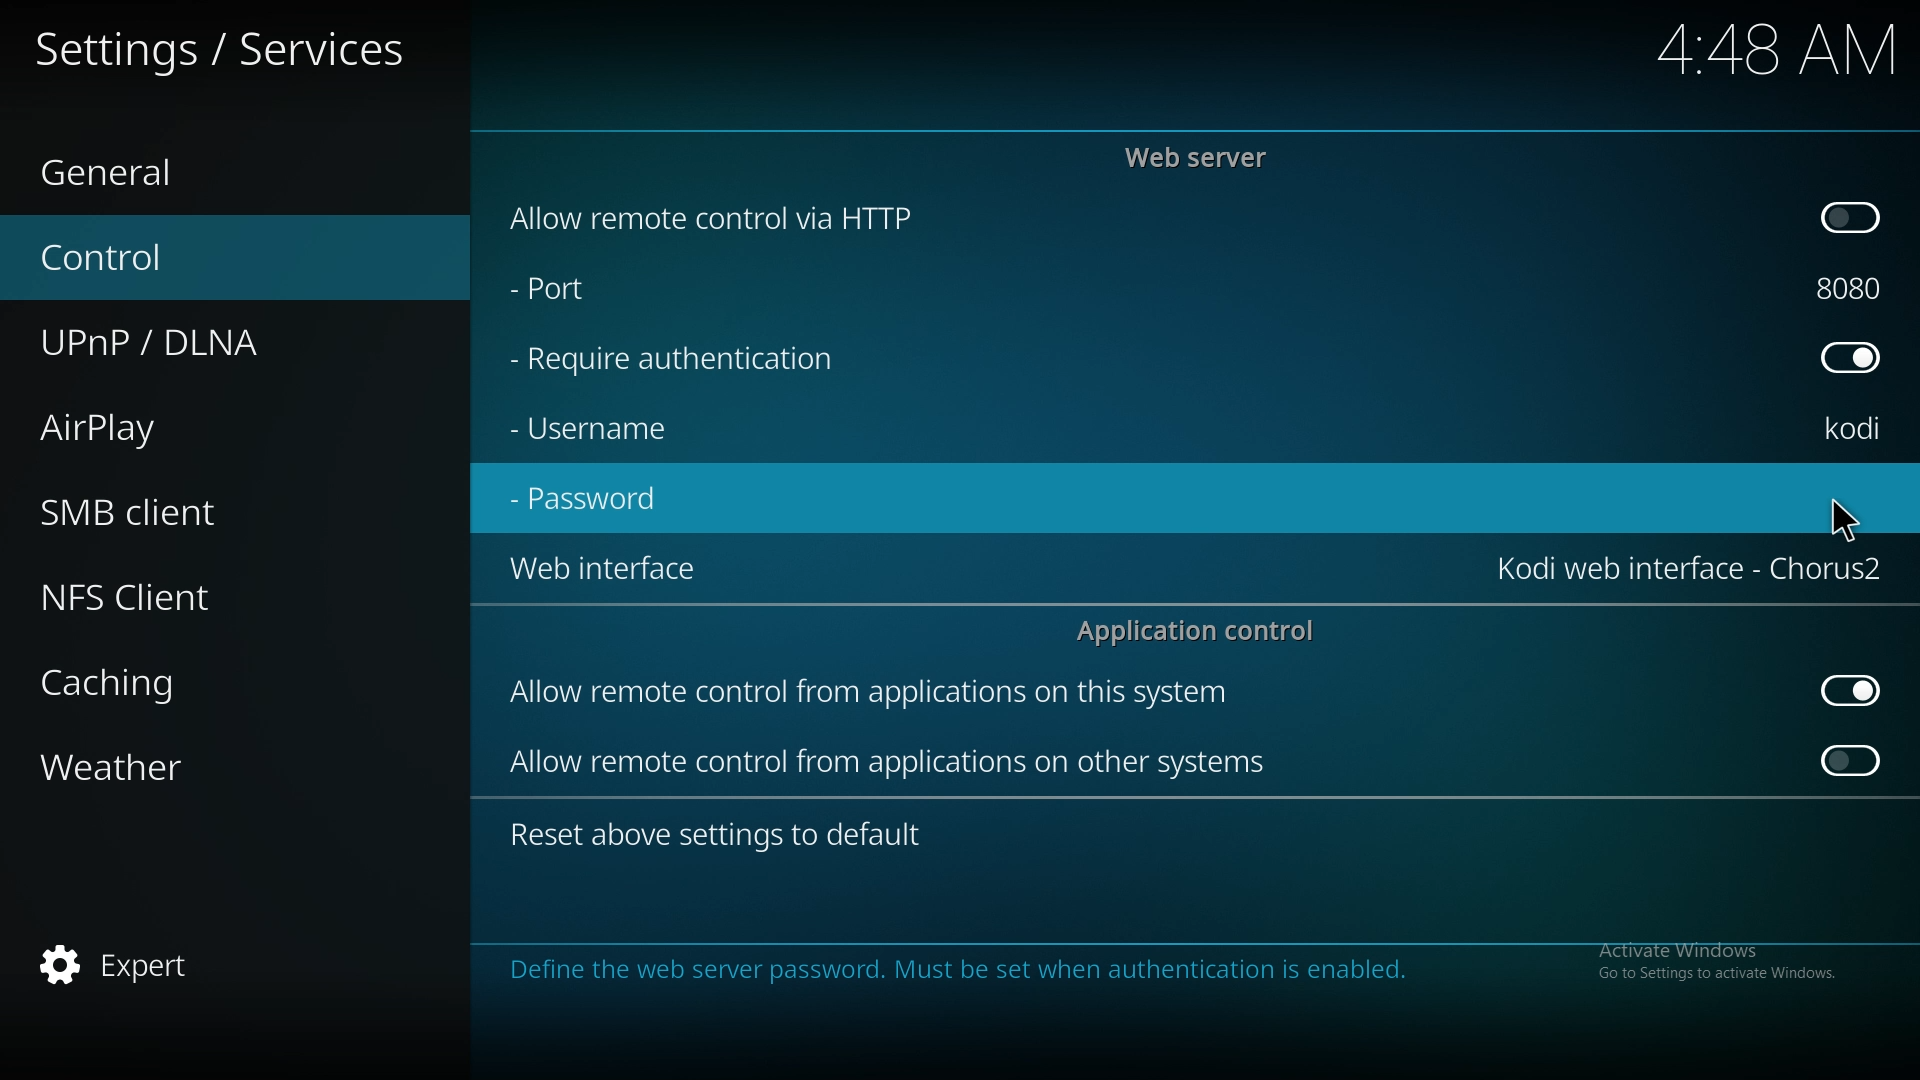  Describe the element at coordinates (596, 293) in the screenshot. I see `port` at that location.